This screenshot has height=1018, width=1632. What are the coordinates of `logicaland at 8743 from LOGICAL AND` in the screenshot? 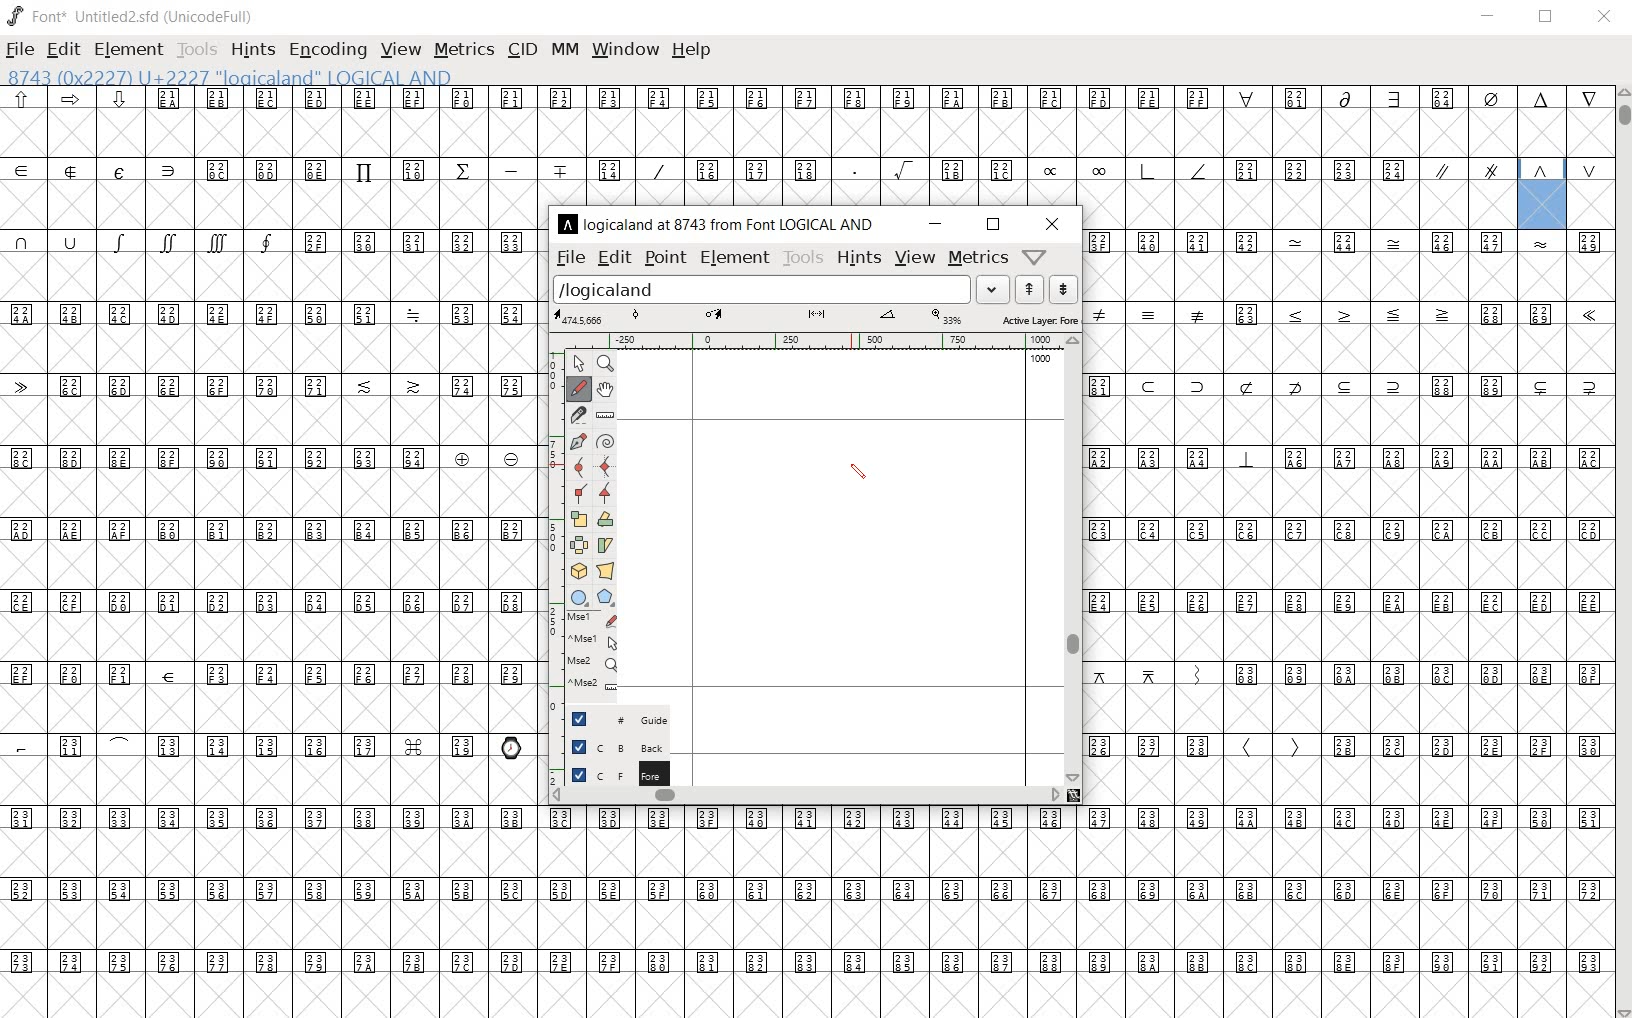 It's located at (721, 223).